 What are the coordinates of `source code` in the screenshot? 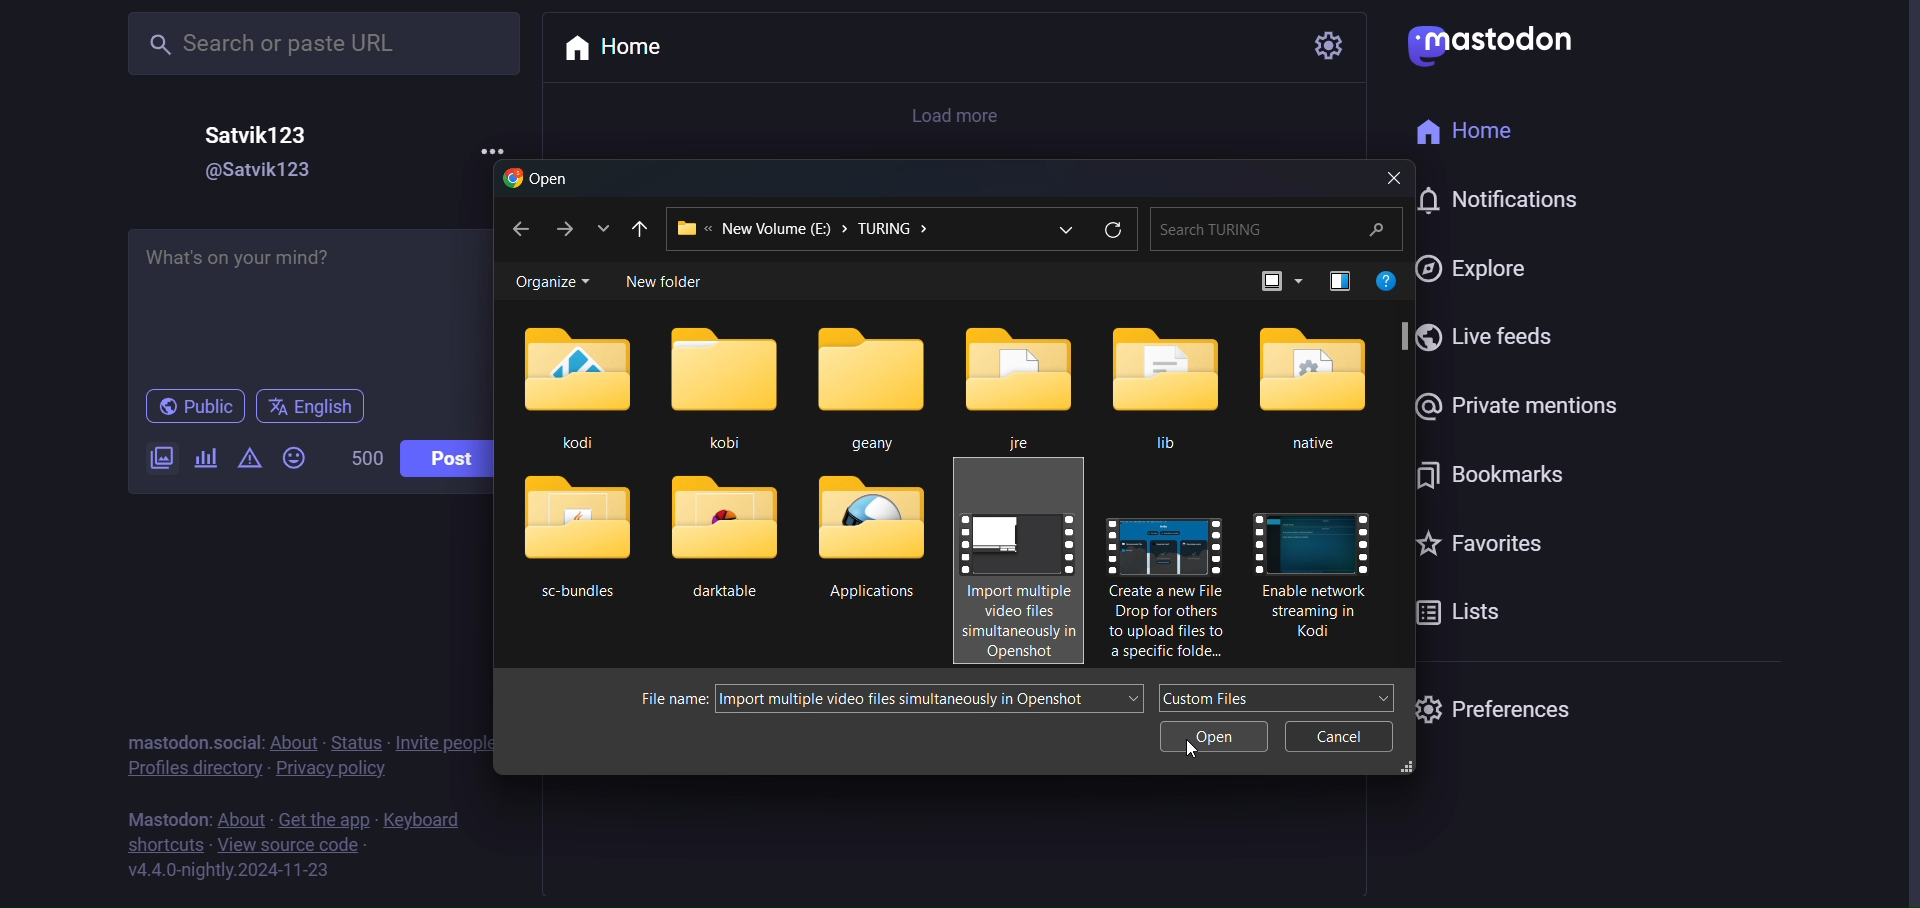 It's located at (290, 846).